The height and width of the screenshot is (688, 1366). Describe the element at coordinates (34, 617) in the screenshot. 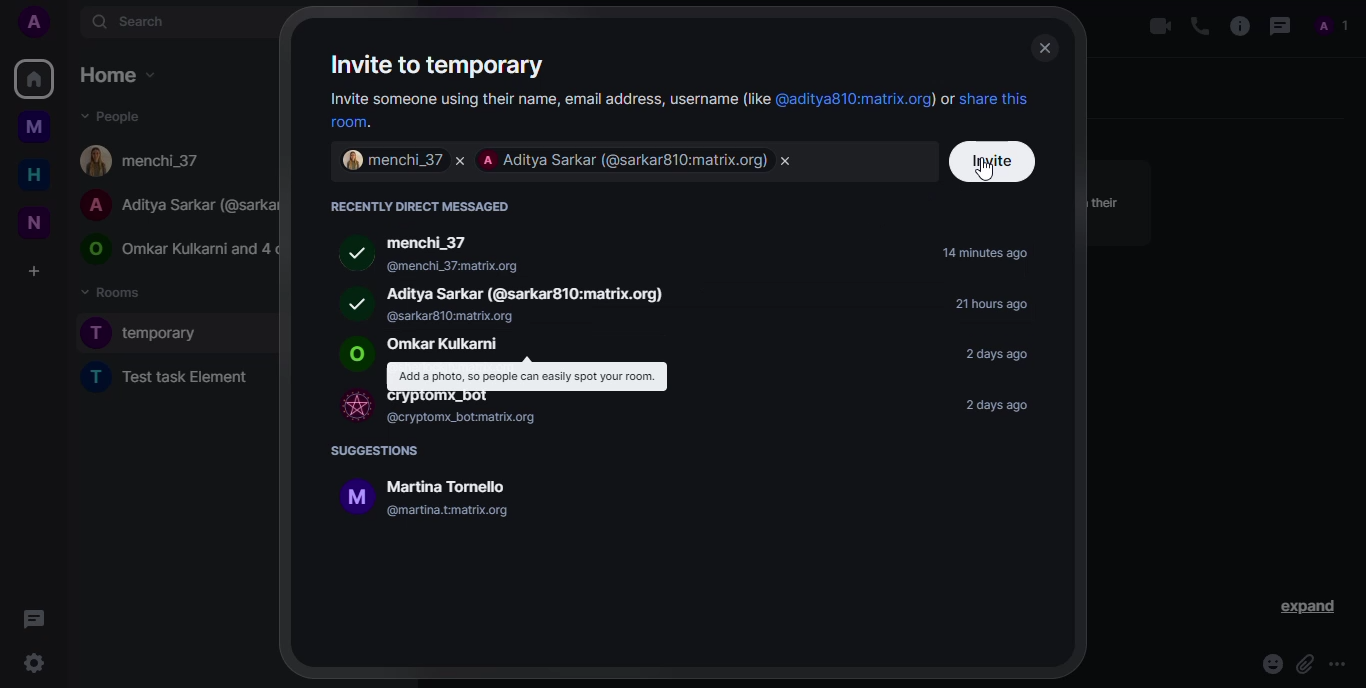

I see `` at that location.